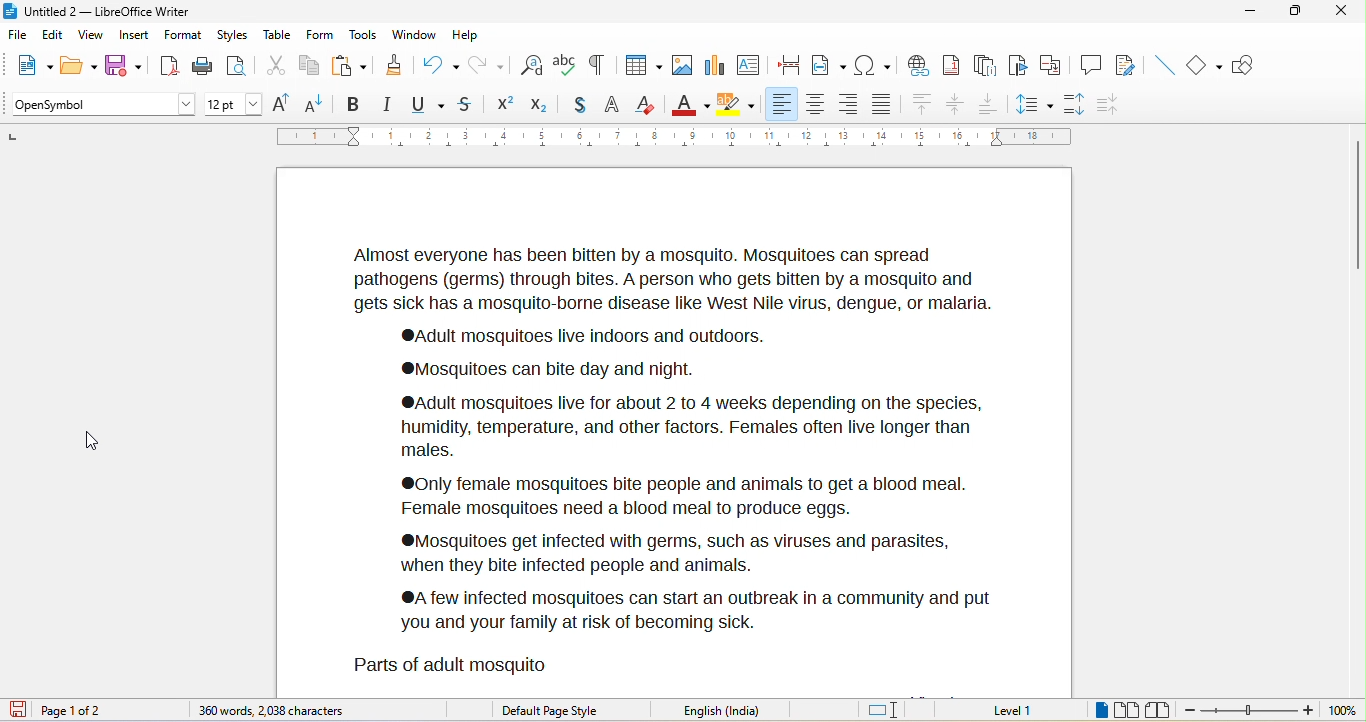 This screenshot has height=722, width=1366. Describe the element at coordinates (165, 65) in the screenshot. I see `export directly as pdf` at that location.